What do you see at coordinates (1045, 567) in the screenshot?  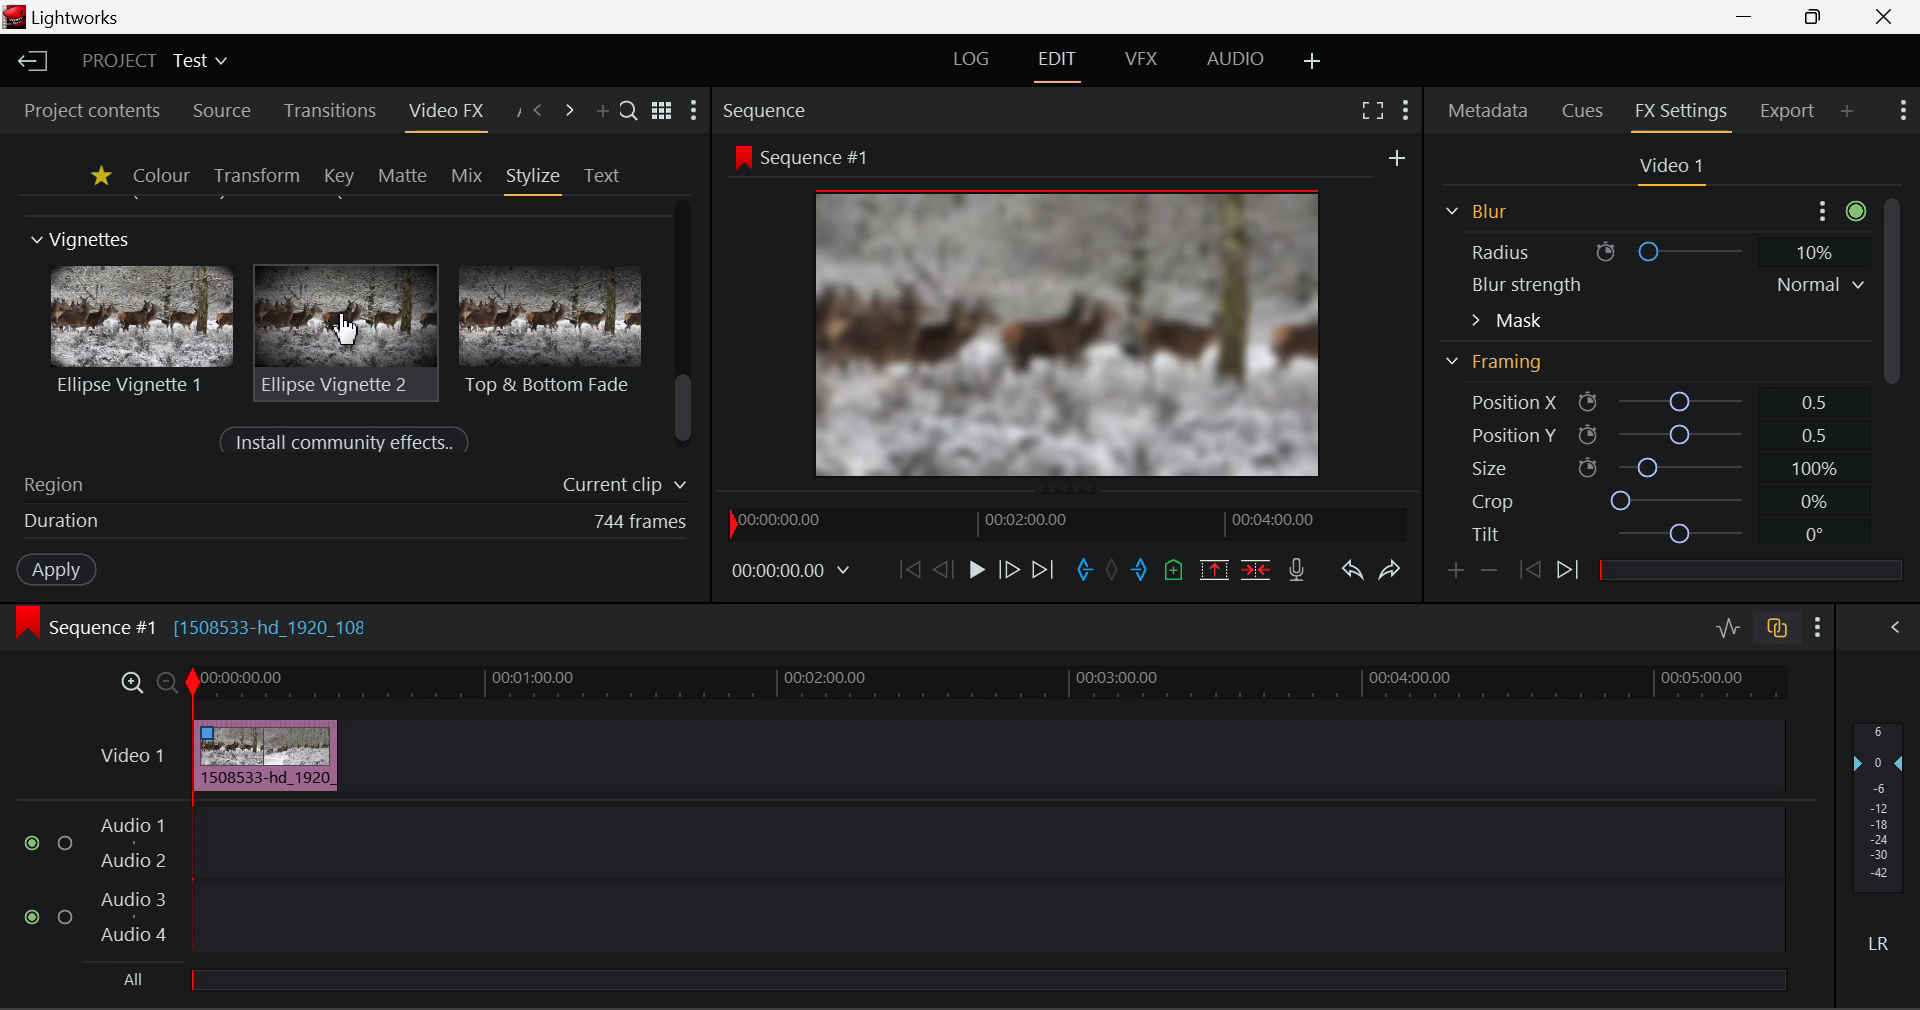 I see `To End` at bounding box center [1045, 567].